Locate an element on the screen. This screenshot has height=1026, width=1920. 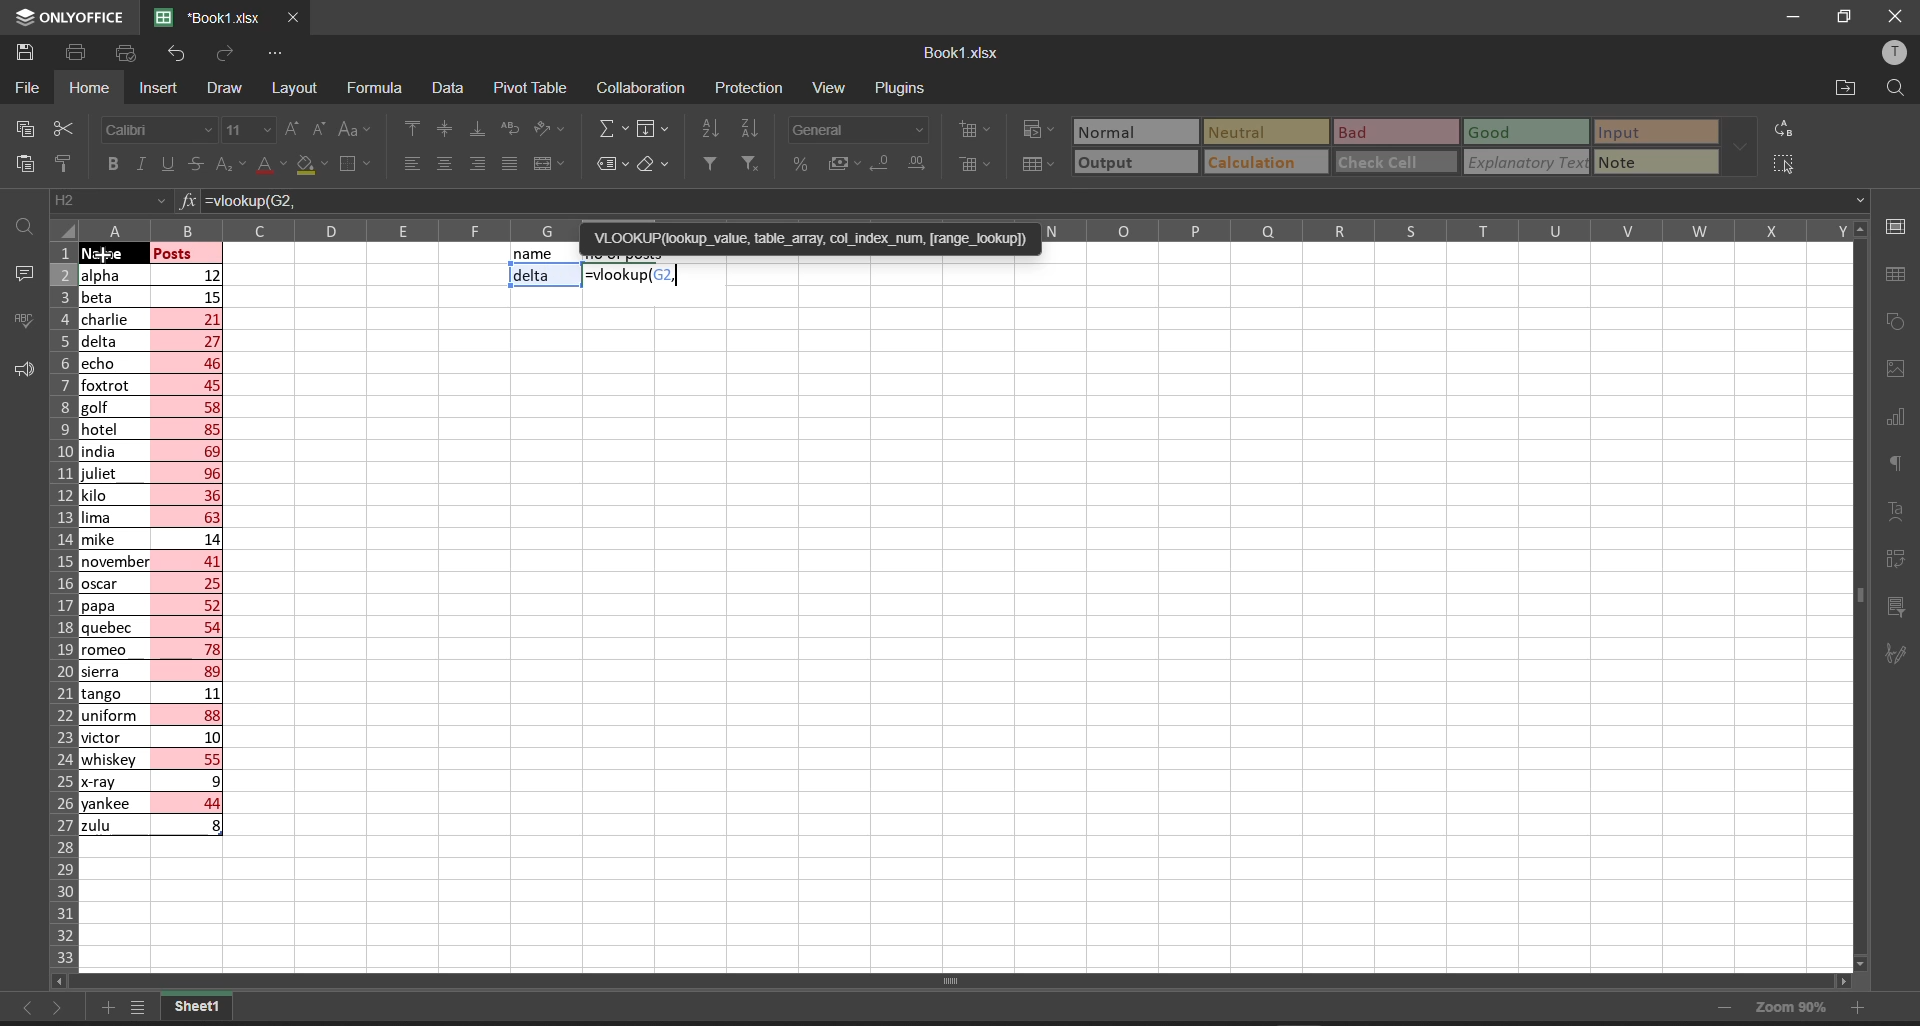
copy is located at coordinates (20, 128).